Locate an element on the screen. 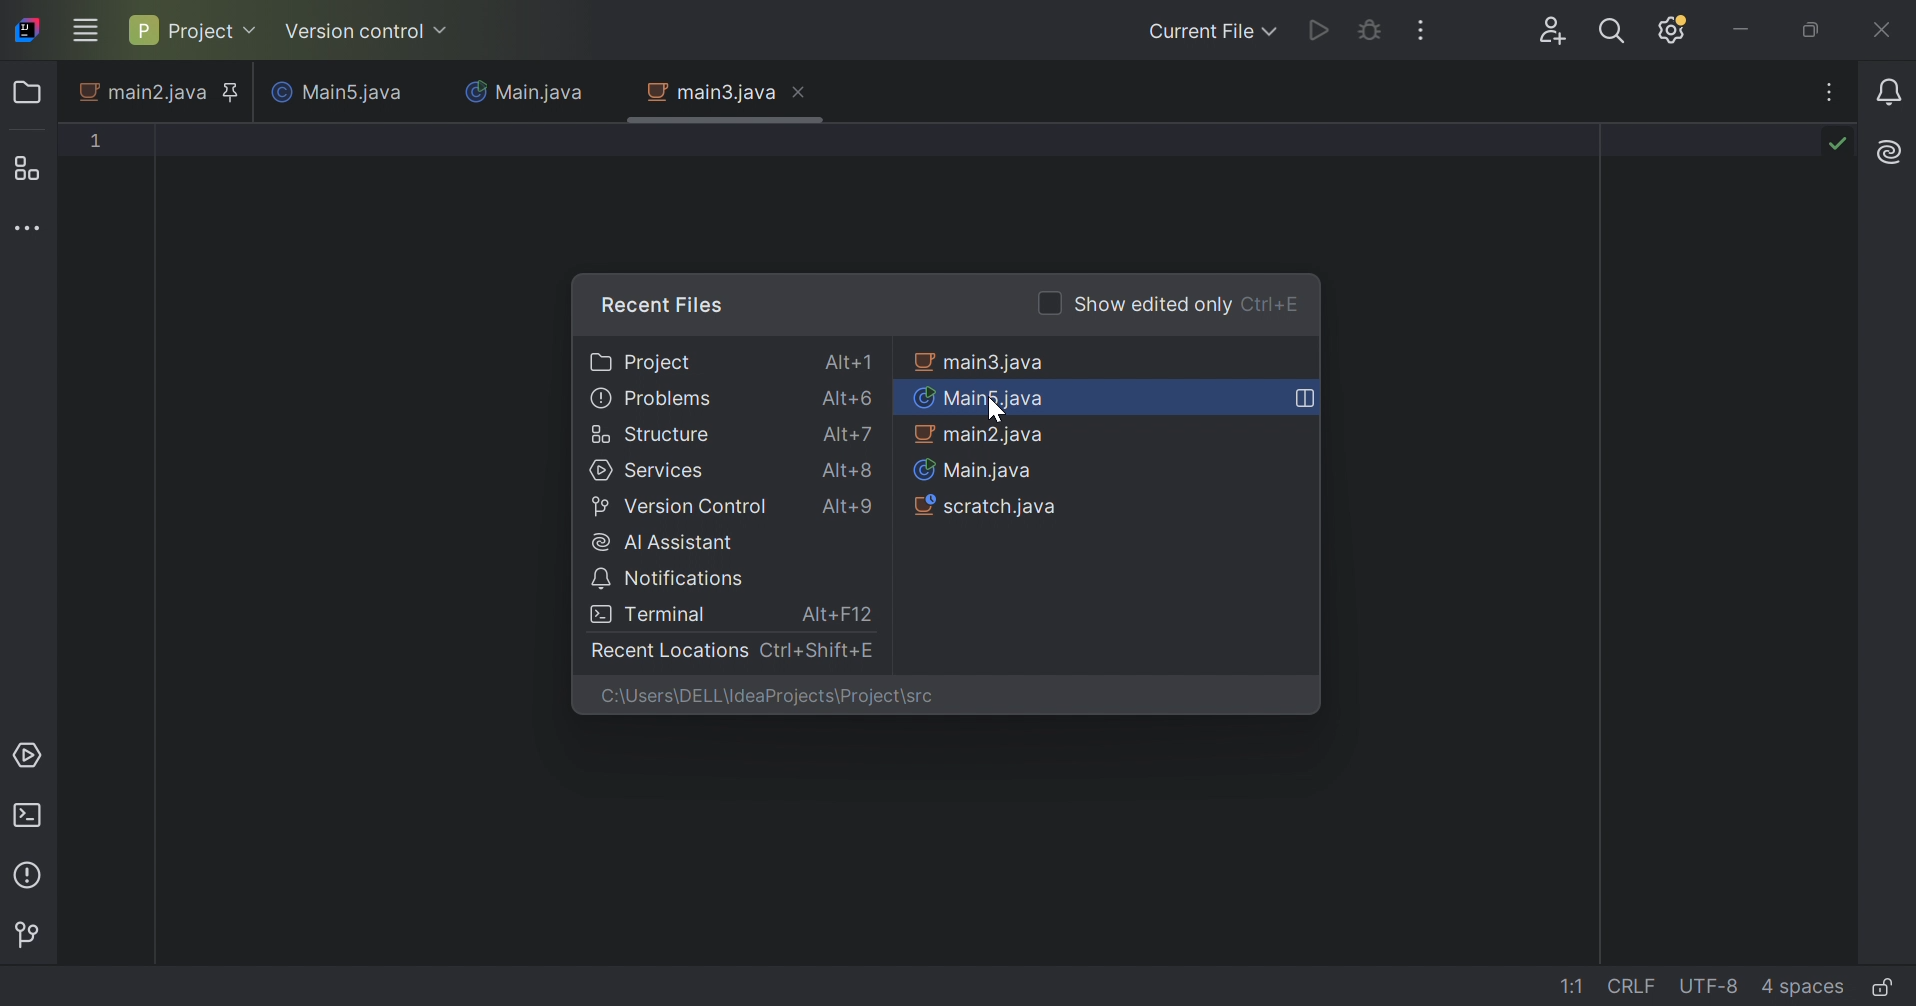 This screenshot has height=1006, width=1916. Alt+6 is located at coordinates (849, 399).